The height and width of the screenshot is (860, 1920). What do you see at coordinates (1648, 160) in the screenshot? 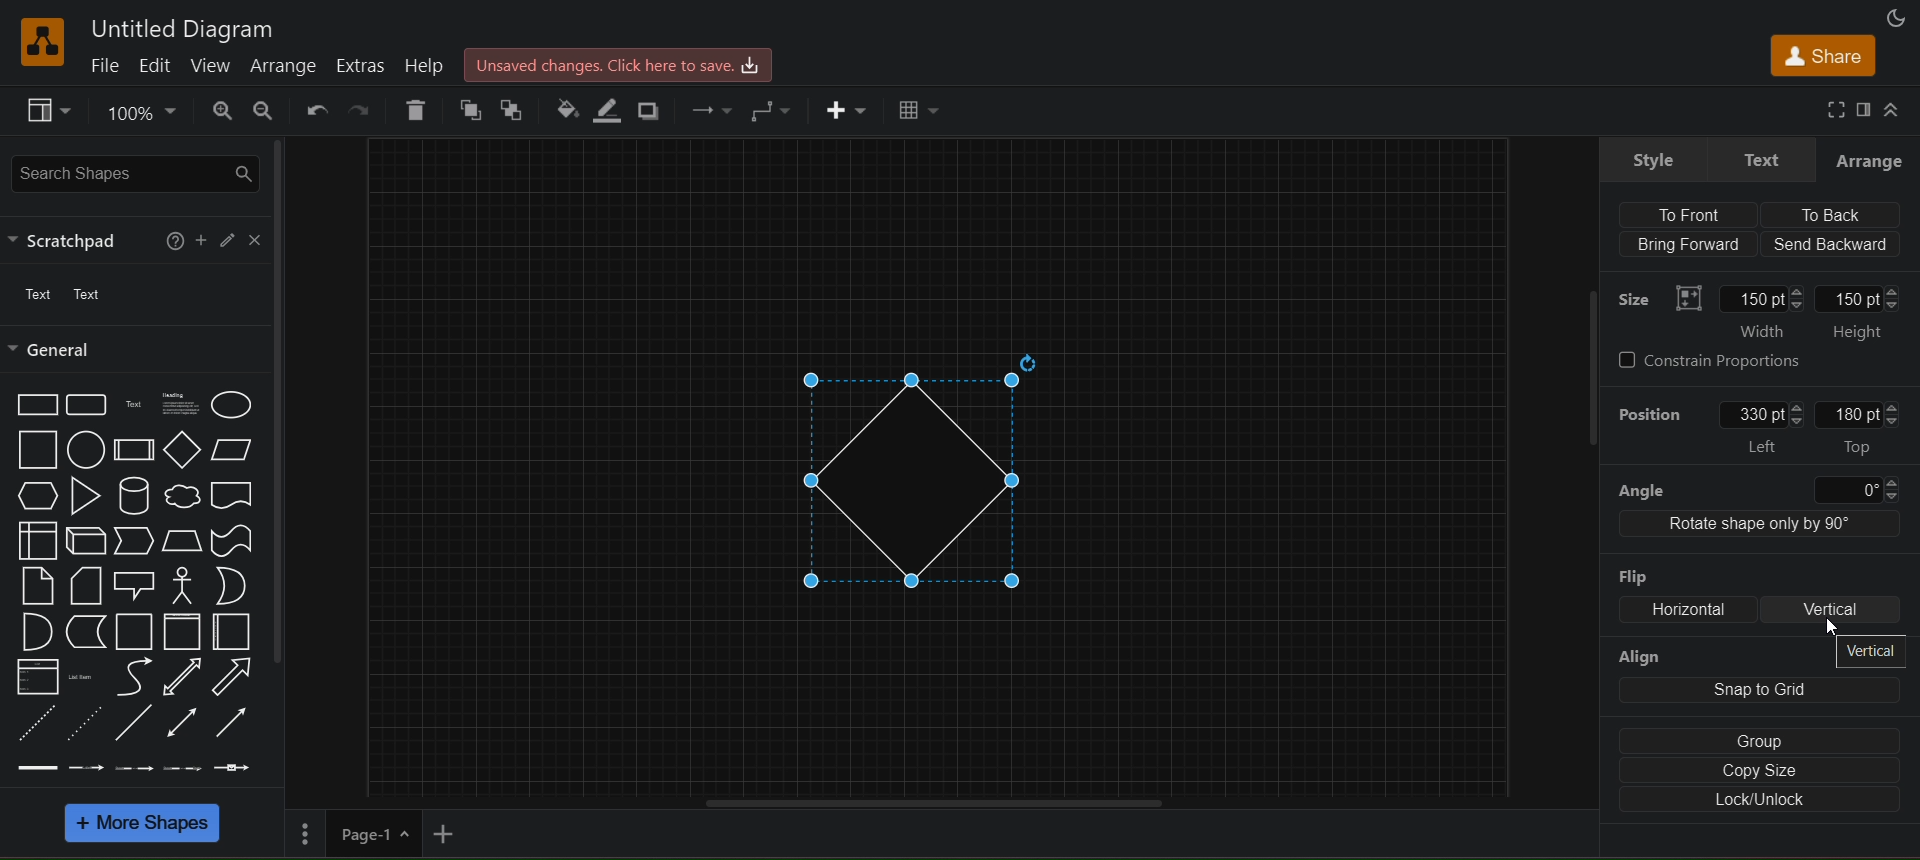
I see `style` at bounding box center [1648, 160].